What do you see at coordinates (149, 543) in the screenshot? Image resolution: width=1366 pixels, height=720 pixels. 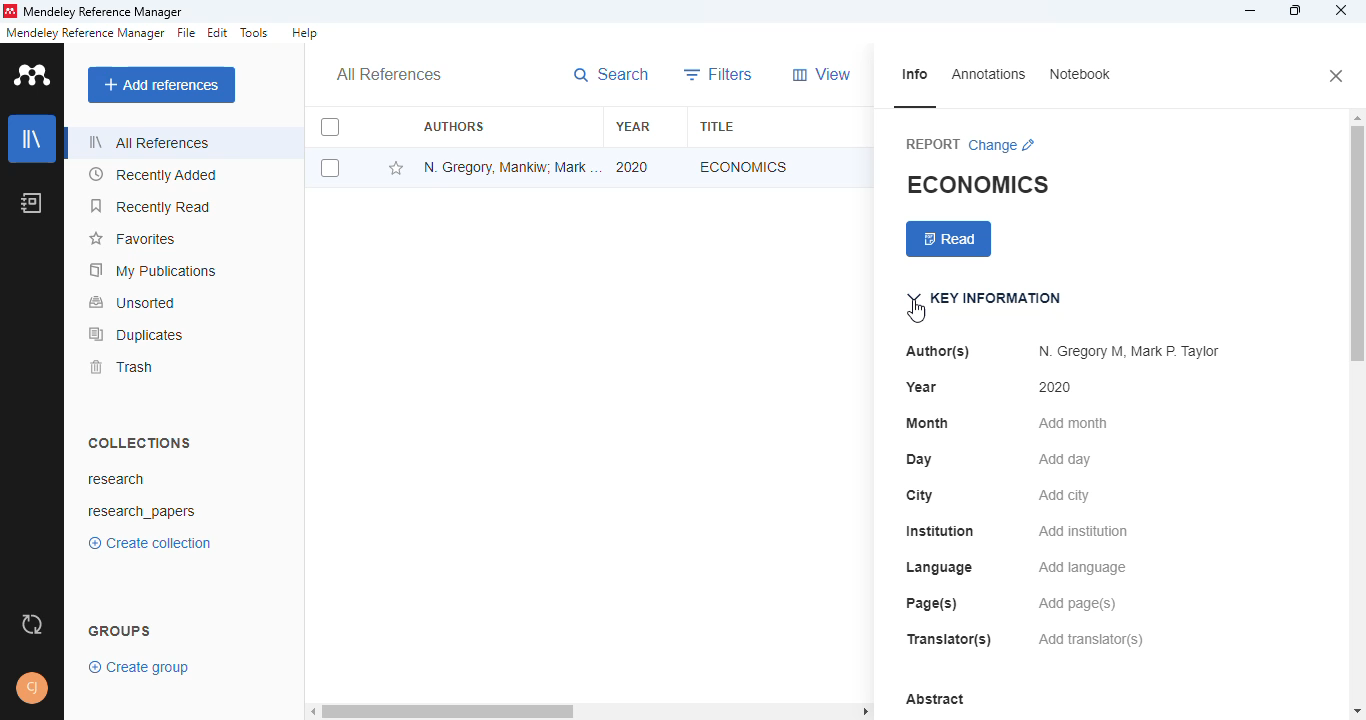 I see `create collection` at bounding box center [149, 543].